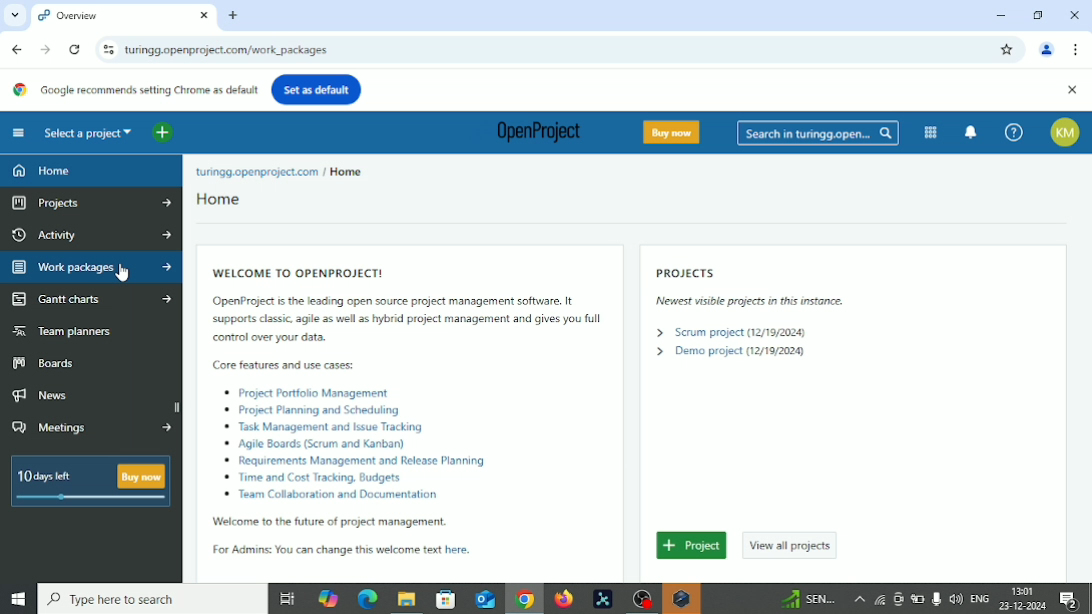  Describe the element at coordinates (483, 599) in the screenshot. I see `Outlook` at that location.